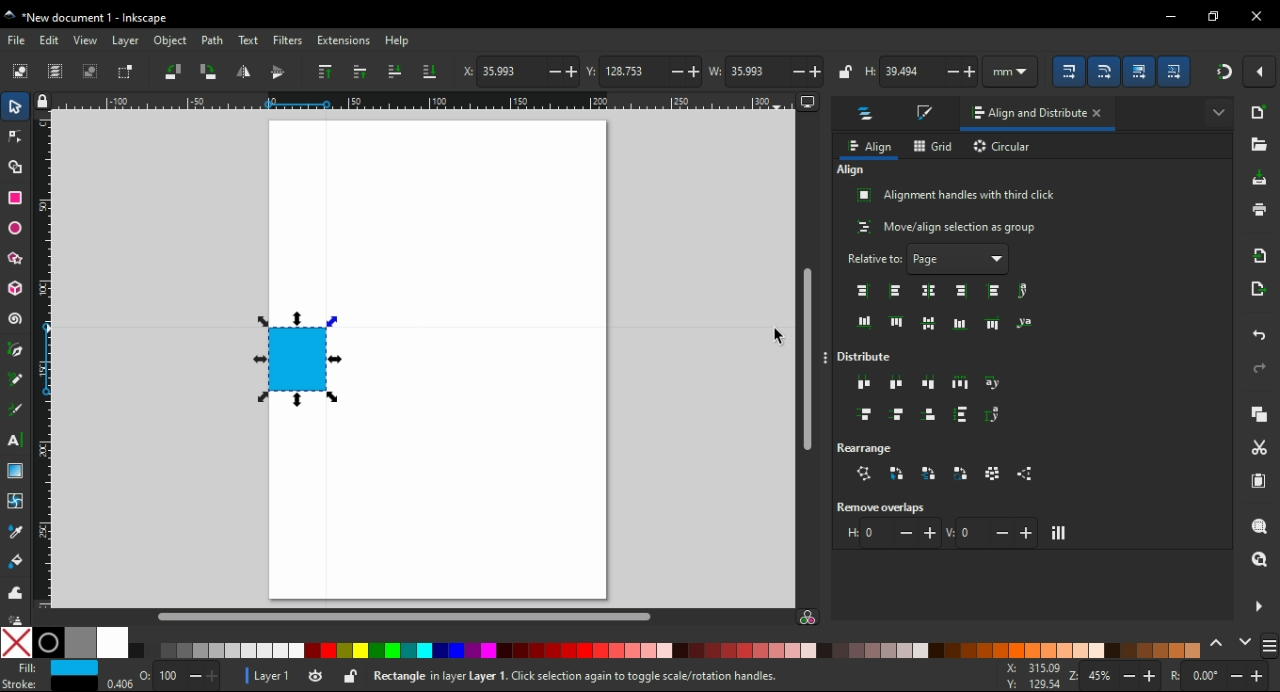 The height and width of the screenshot is (692, 1280). What do you see at coordinates (1260, 180) in the screenshot?
I see `save` at bounding box center [1260, 180].